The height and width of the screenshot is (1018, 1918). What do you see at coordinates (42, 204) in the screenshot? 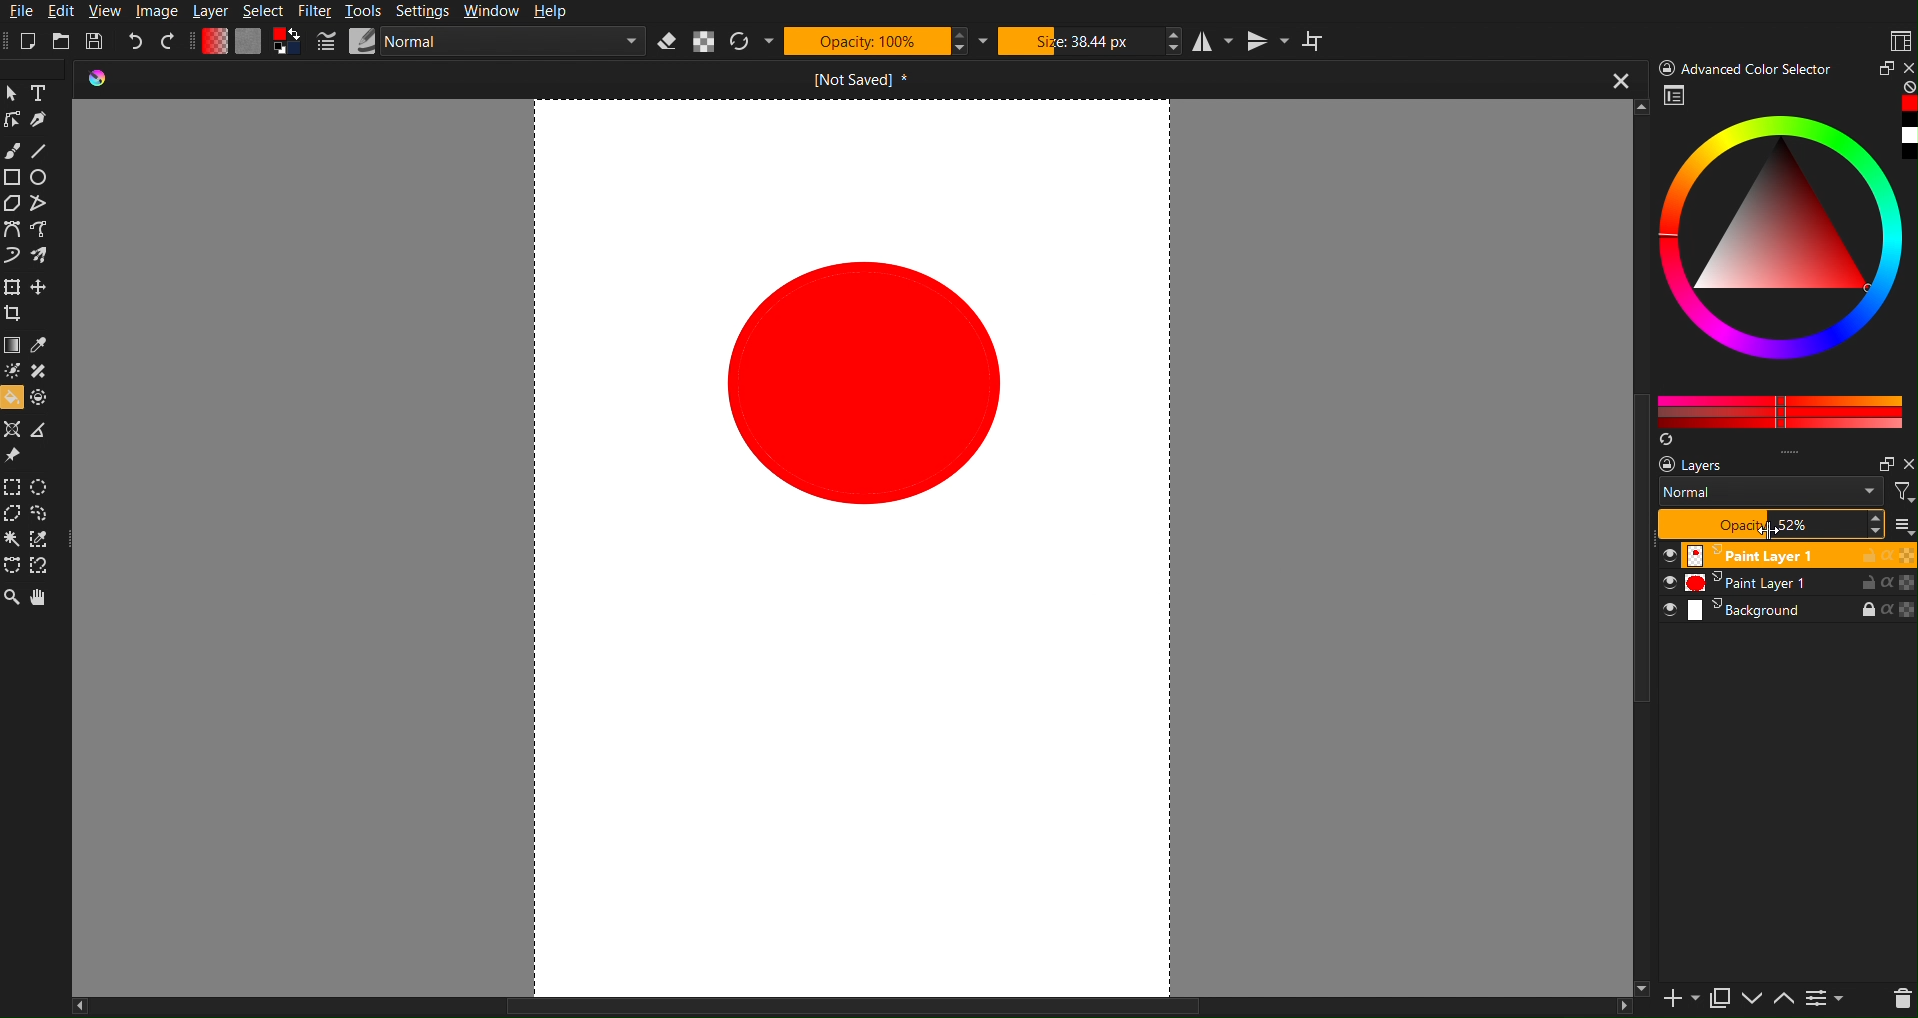
I see `Polyline` at bounding box center [42, 204].